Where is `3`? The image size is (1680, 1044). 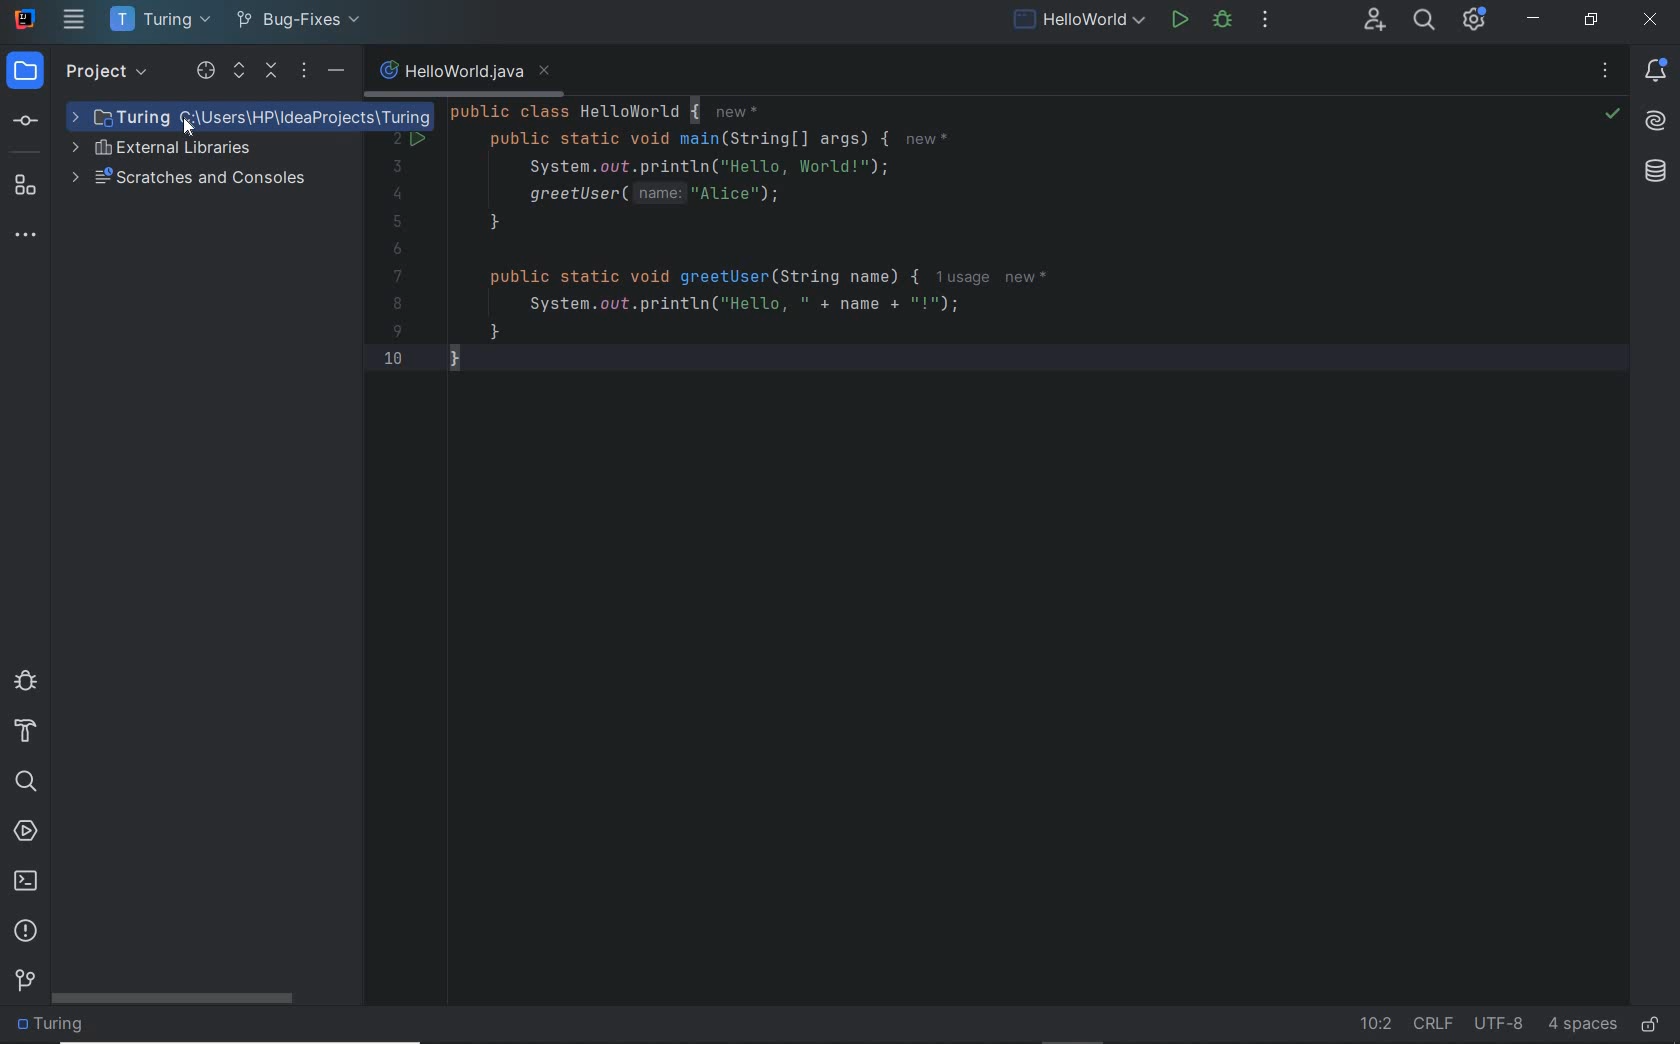 3 is located at coordinates (394, 166).